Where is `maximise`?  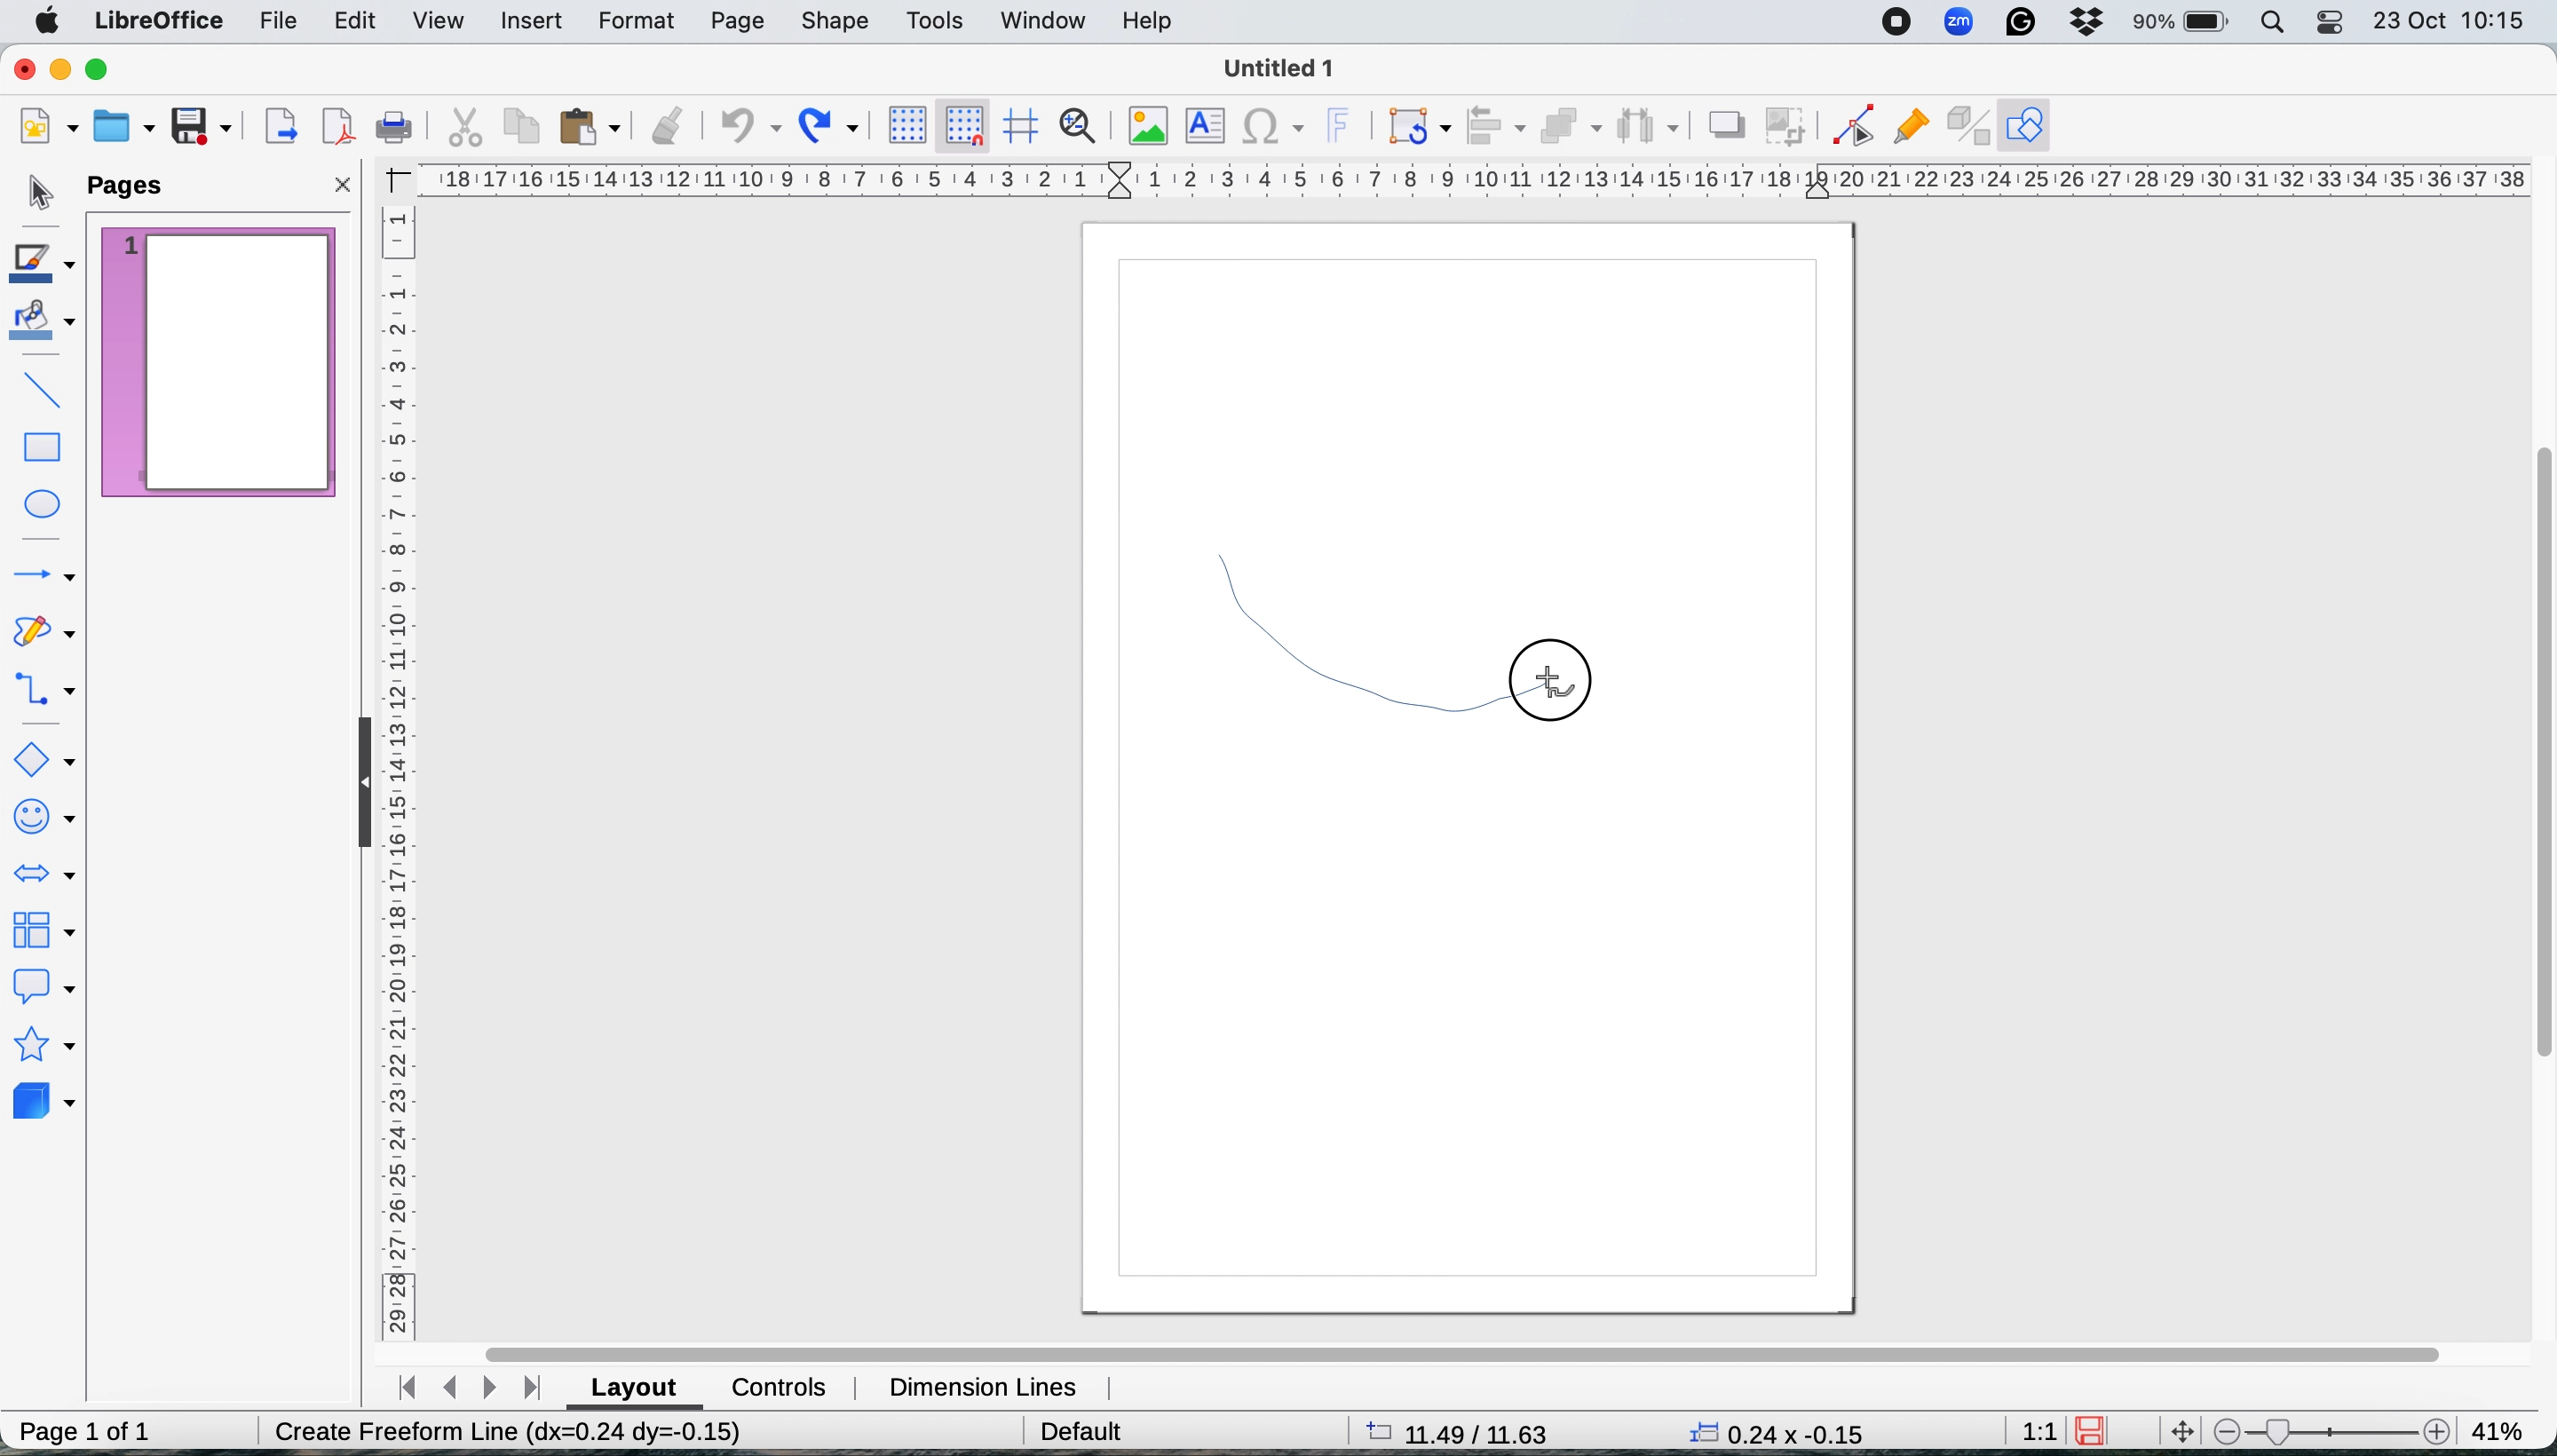 maximise is located at coordinates (98, 69).